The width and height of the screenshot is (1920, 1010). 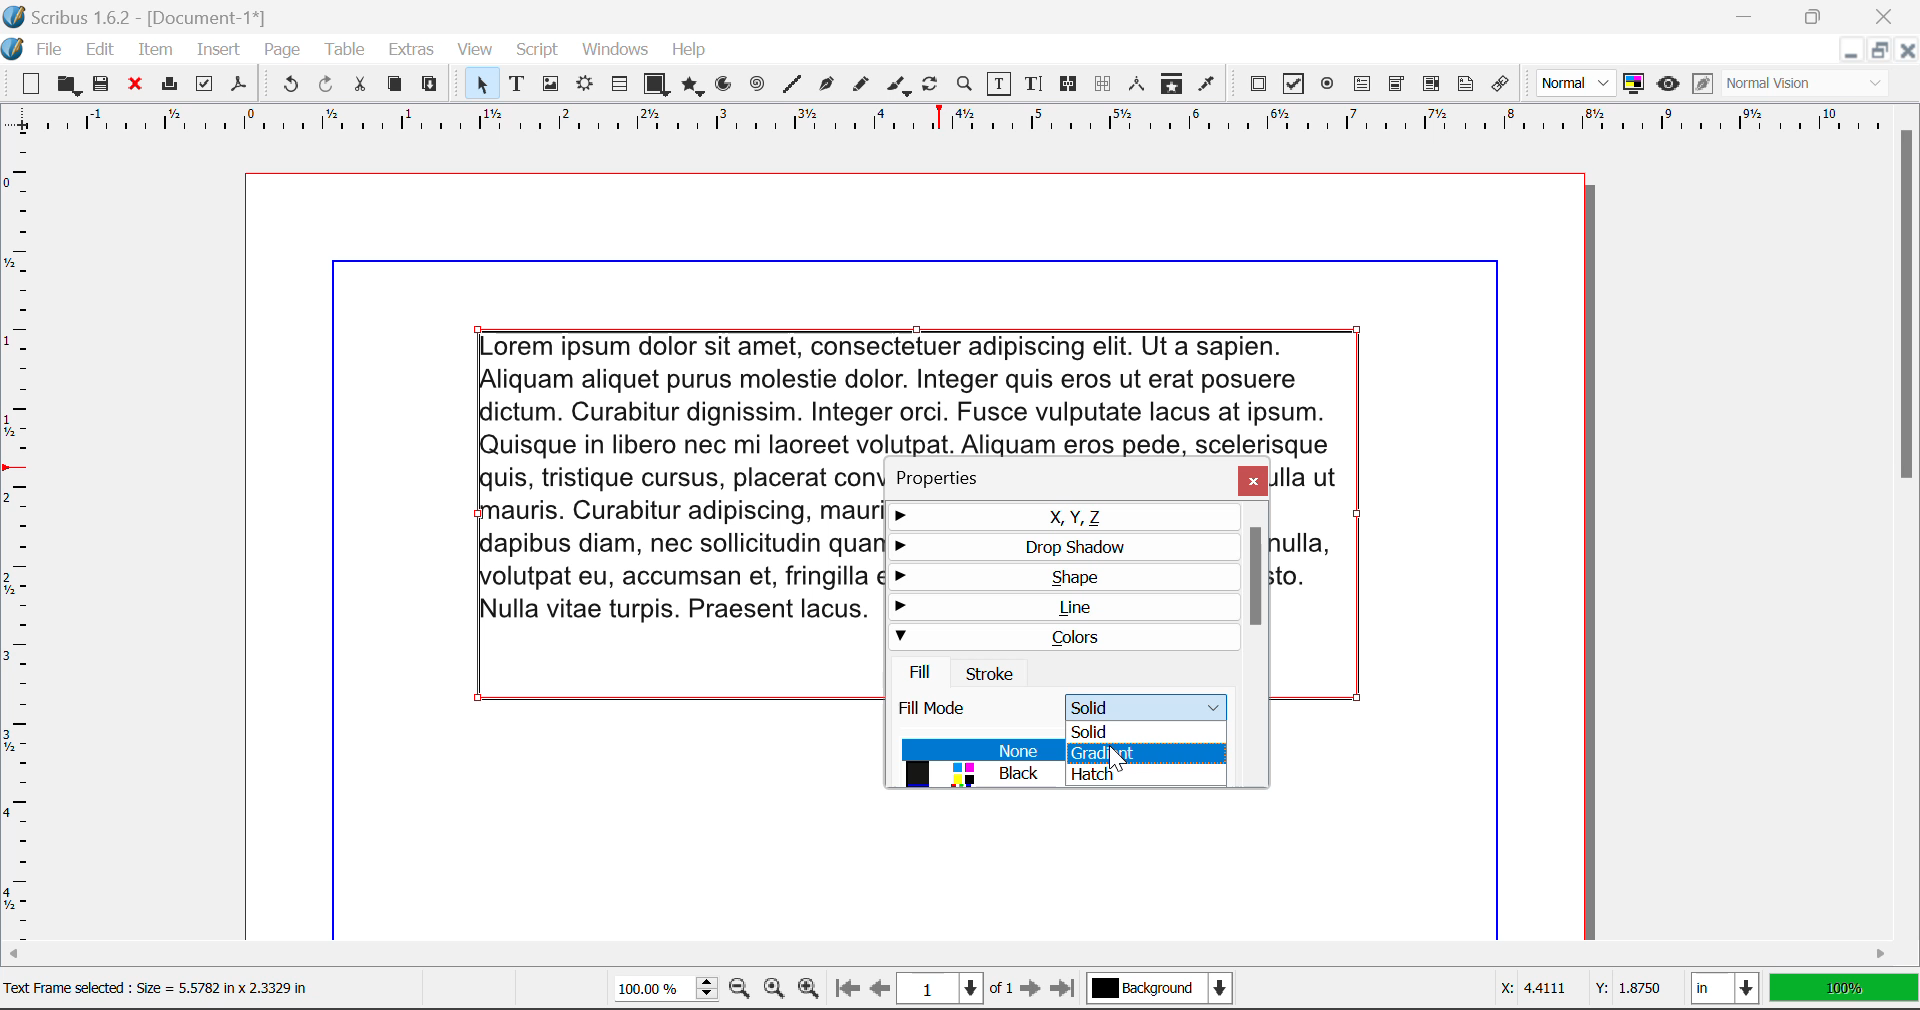 What do you see at coordinates (1432, 84) in the screenshot?
I see `PDF List Box` at bounding box center [1432, 84].